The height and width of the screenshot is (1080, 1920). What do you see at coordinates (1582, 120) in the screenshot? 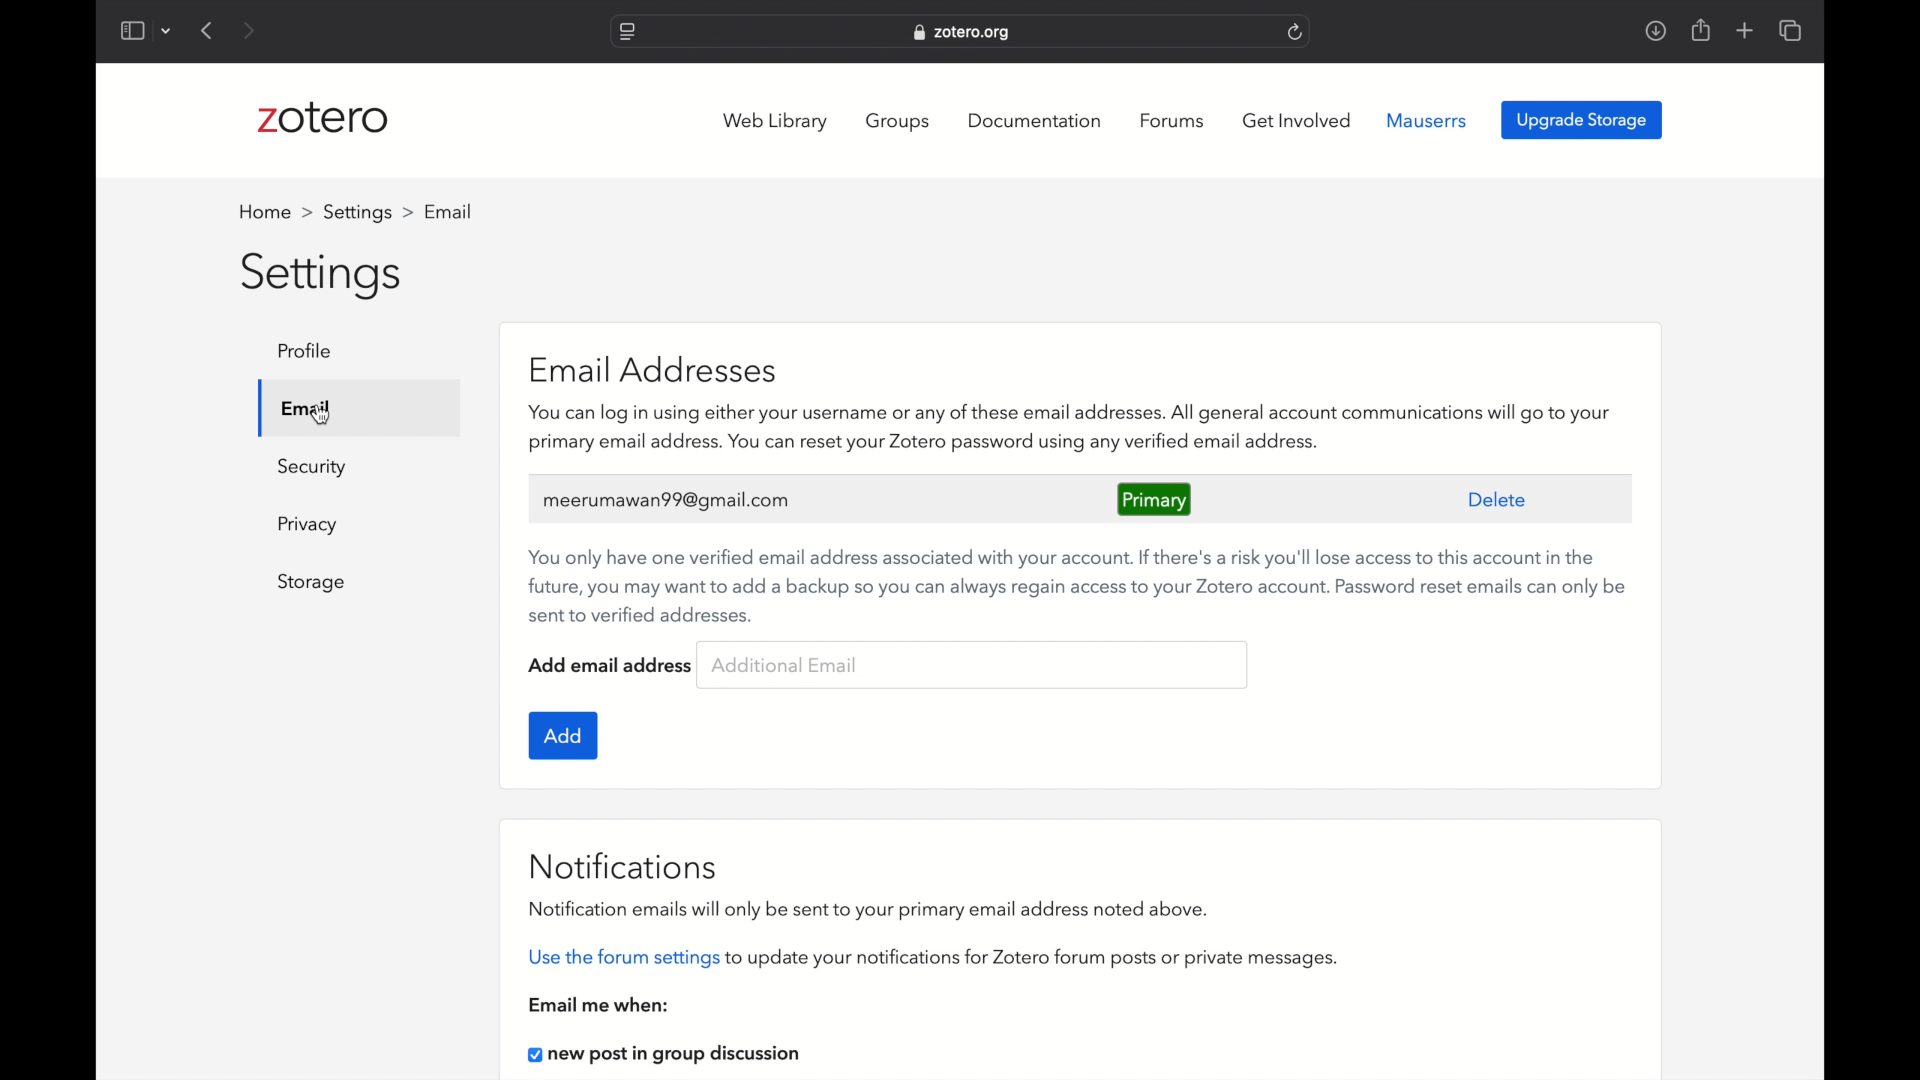
I see `upgrade storage` at bounding box center [1582, 120].